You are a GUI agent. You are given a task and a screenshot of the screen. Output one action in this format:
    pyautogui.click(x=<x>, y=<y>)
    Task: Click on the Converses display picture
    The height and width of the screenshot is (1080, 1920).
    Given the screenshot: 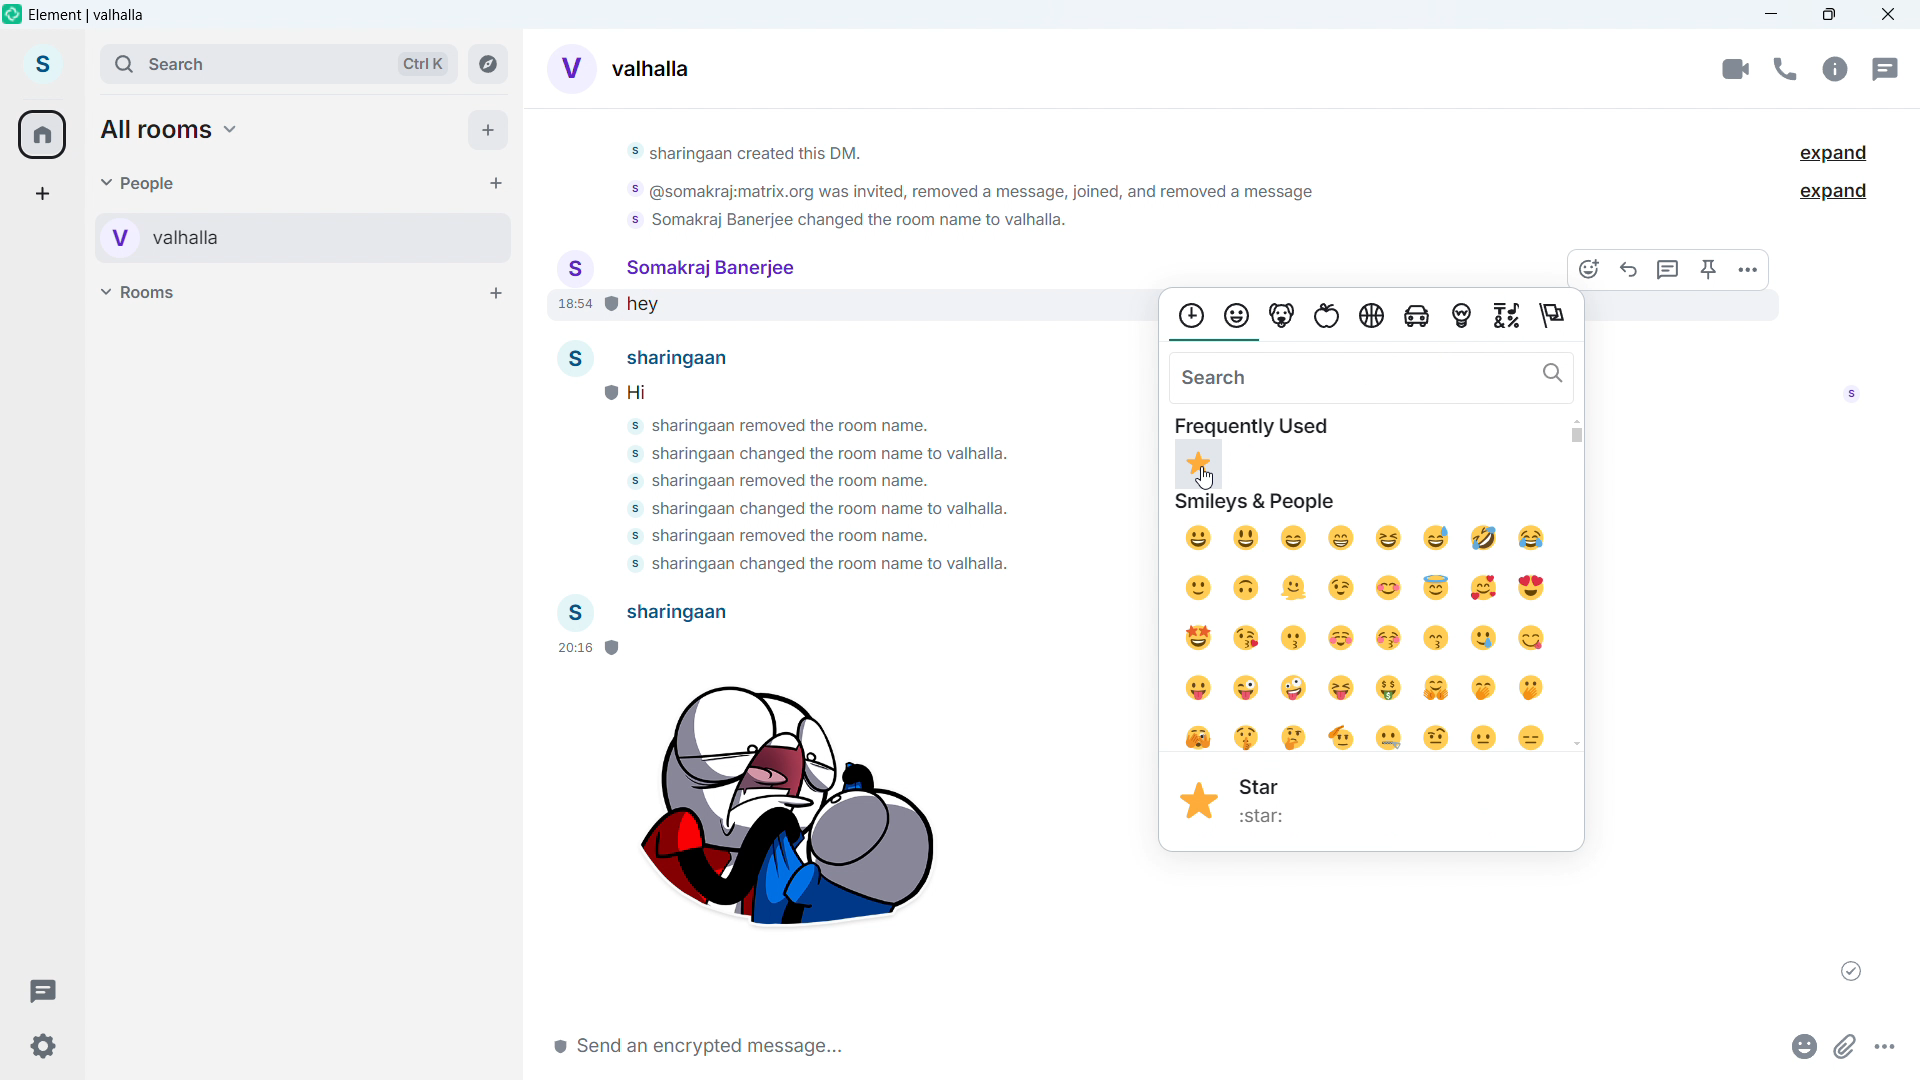 What is the action you would take?
    pyautogui.click(x=570, y=66)
    